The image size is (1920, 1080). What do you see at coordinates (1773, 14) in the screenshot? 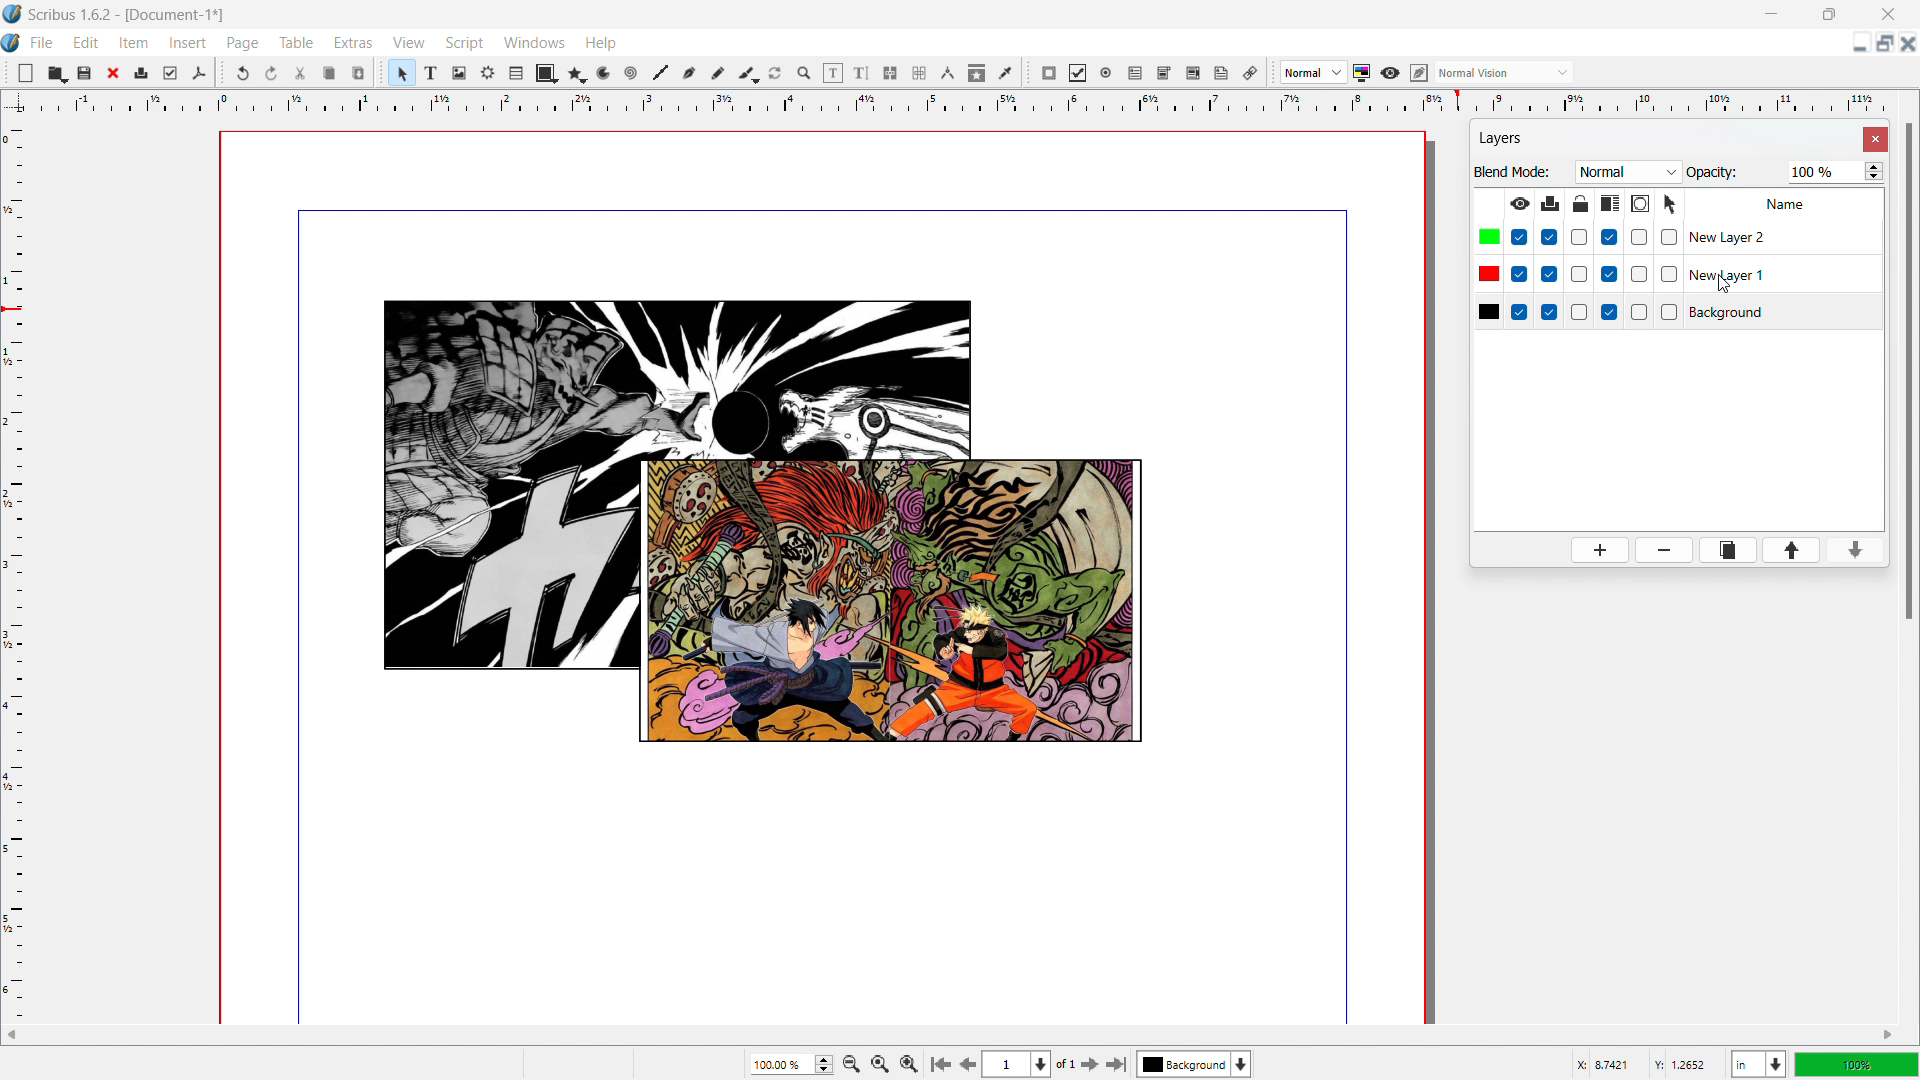
I see `minimize window` at bounding box center [1773, 14].